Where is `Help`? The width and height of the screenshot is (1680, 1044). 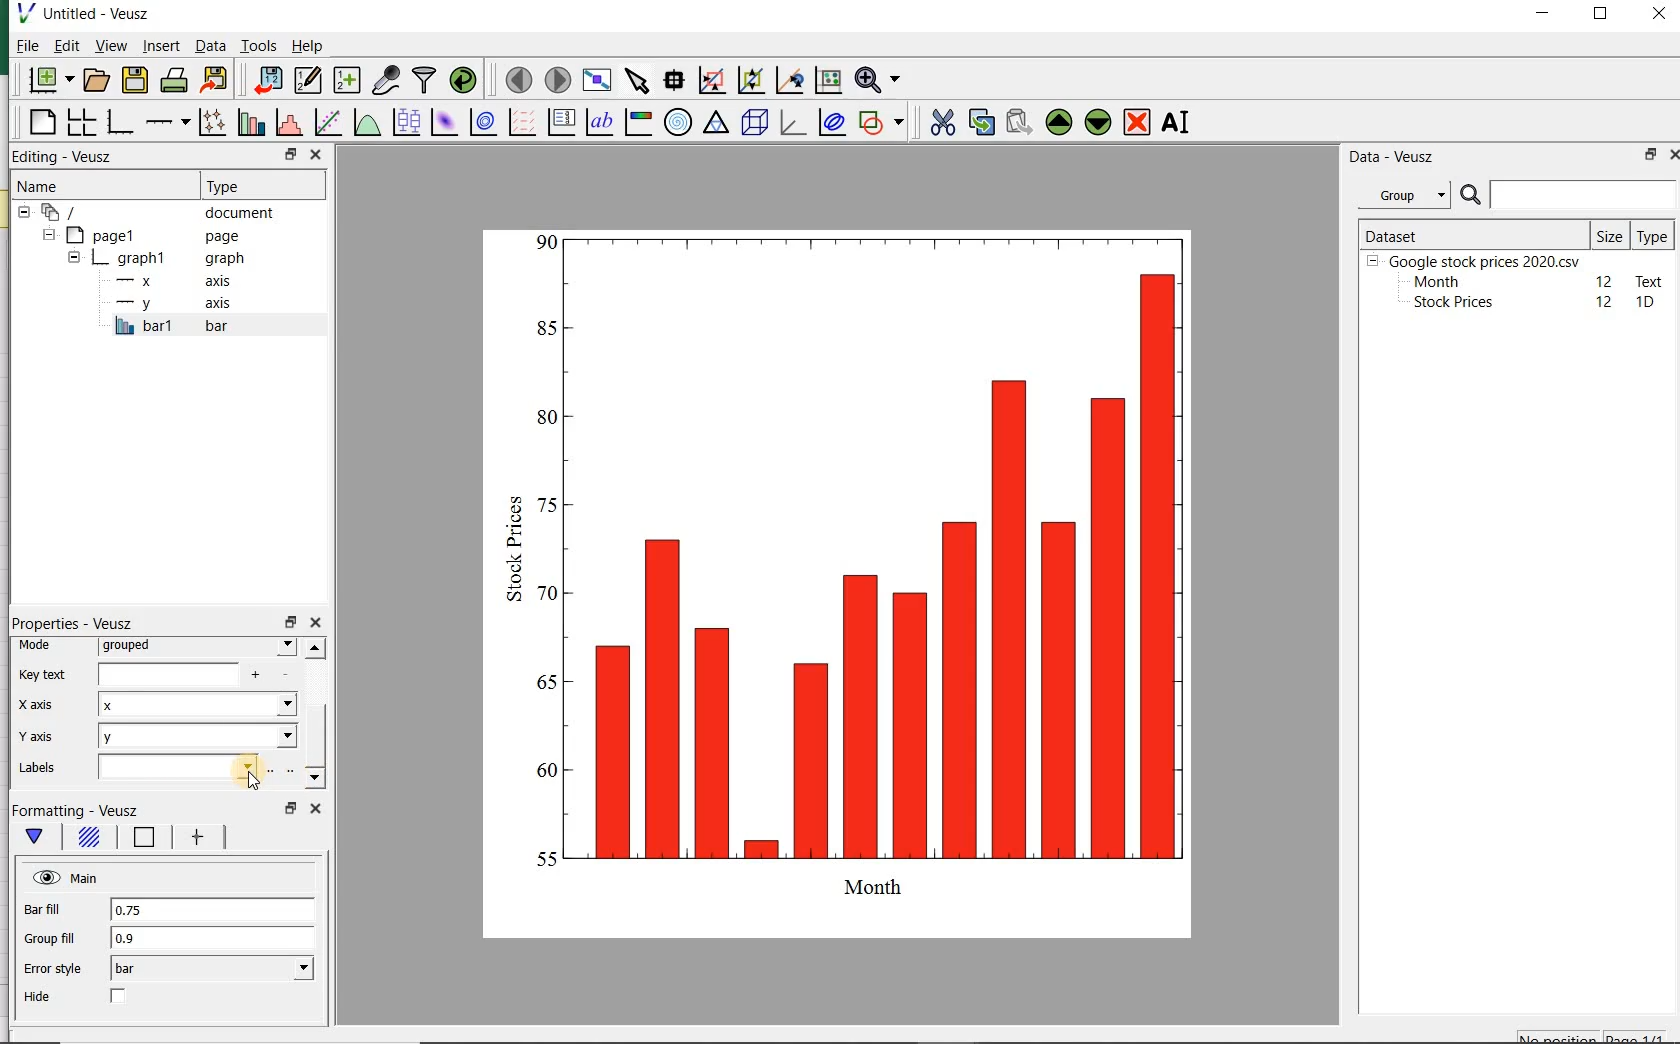 Help is located at coordinates (310, 48).